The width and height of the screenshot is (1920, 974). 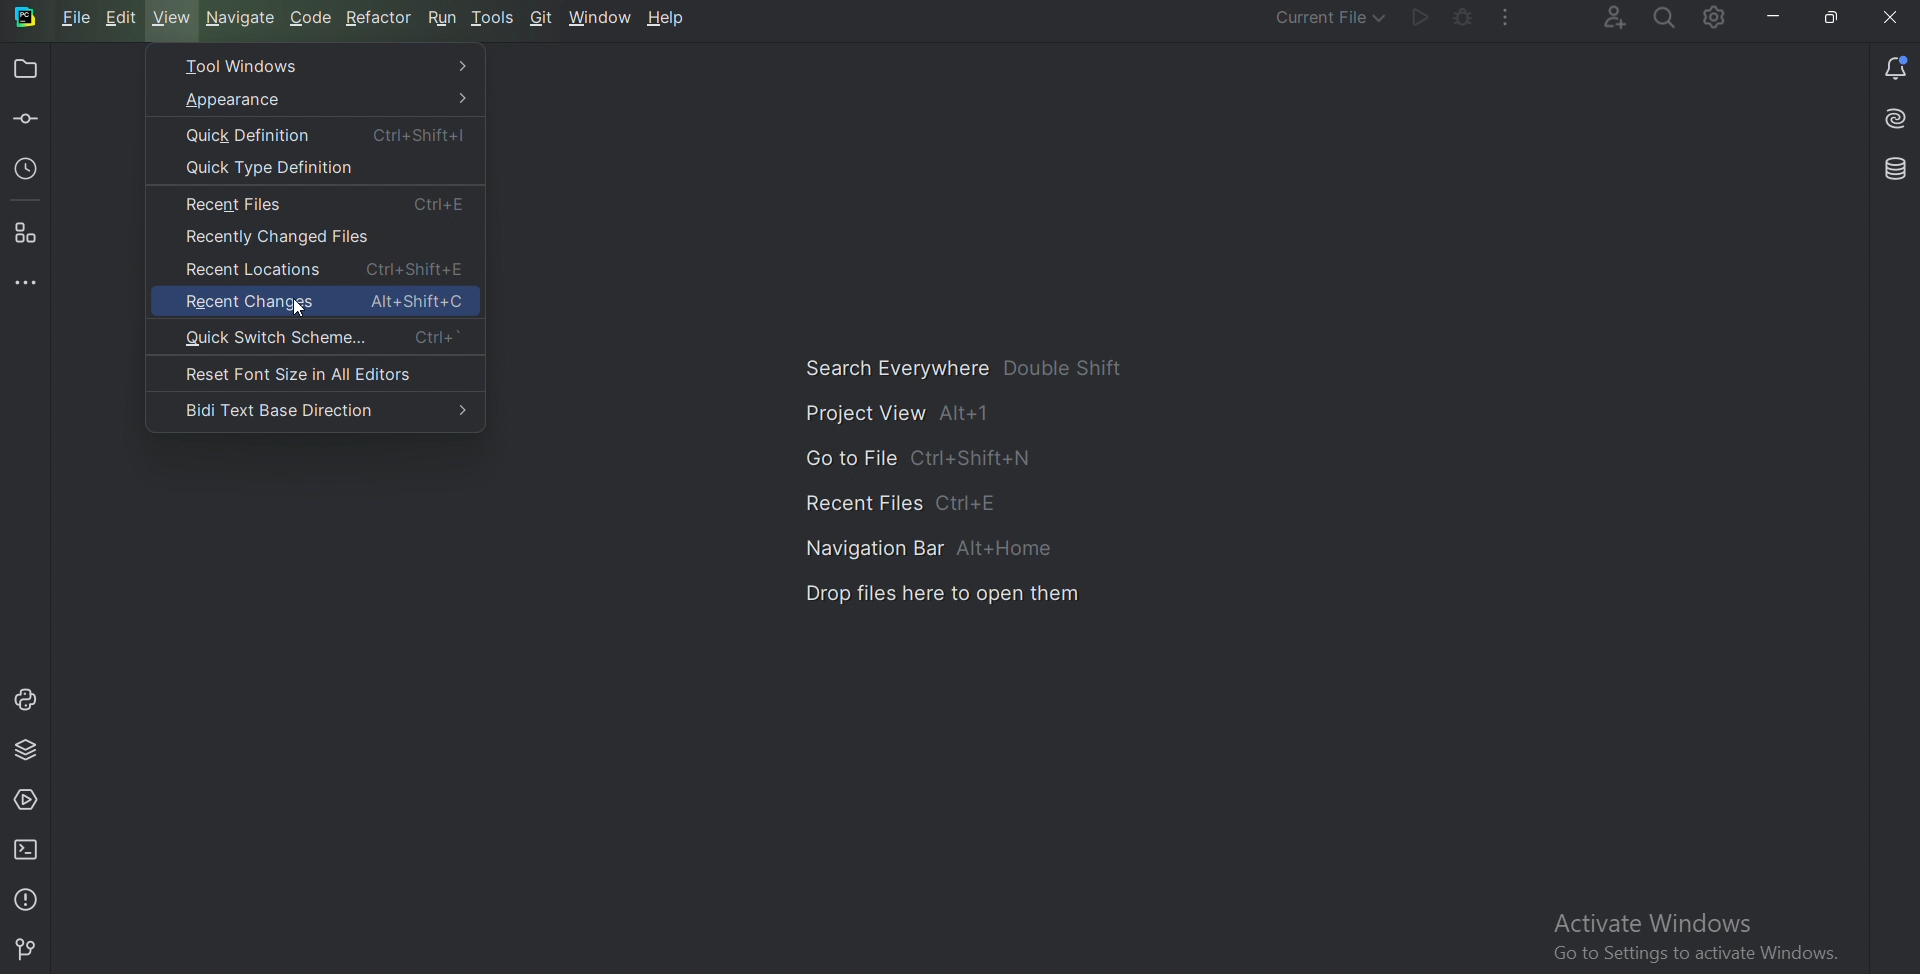 What do you see at coordinates (377, 17) in the screenshot?
I see `Refactor` at bounding box center [377, 17].